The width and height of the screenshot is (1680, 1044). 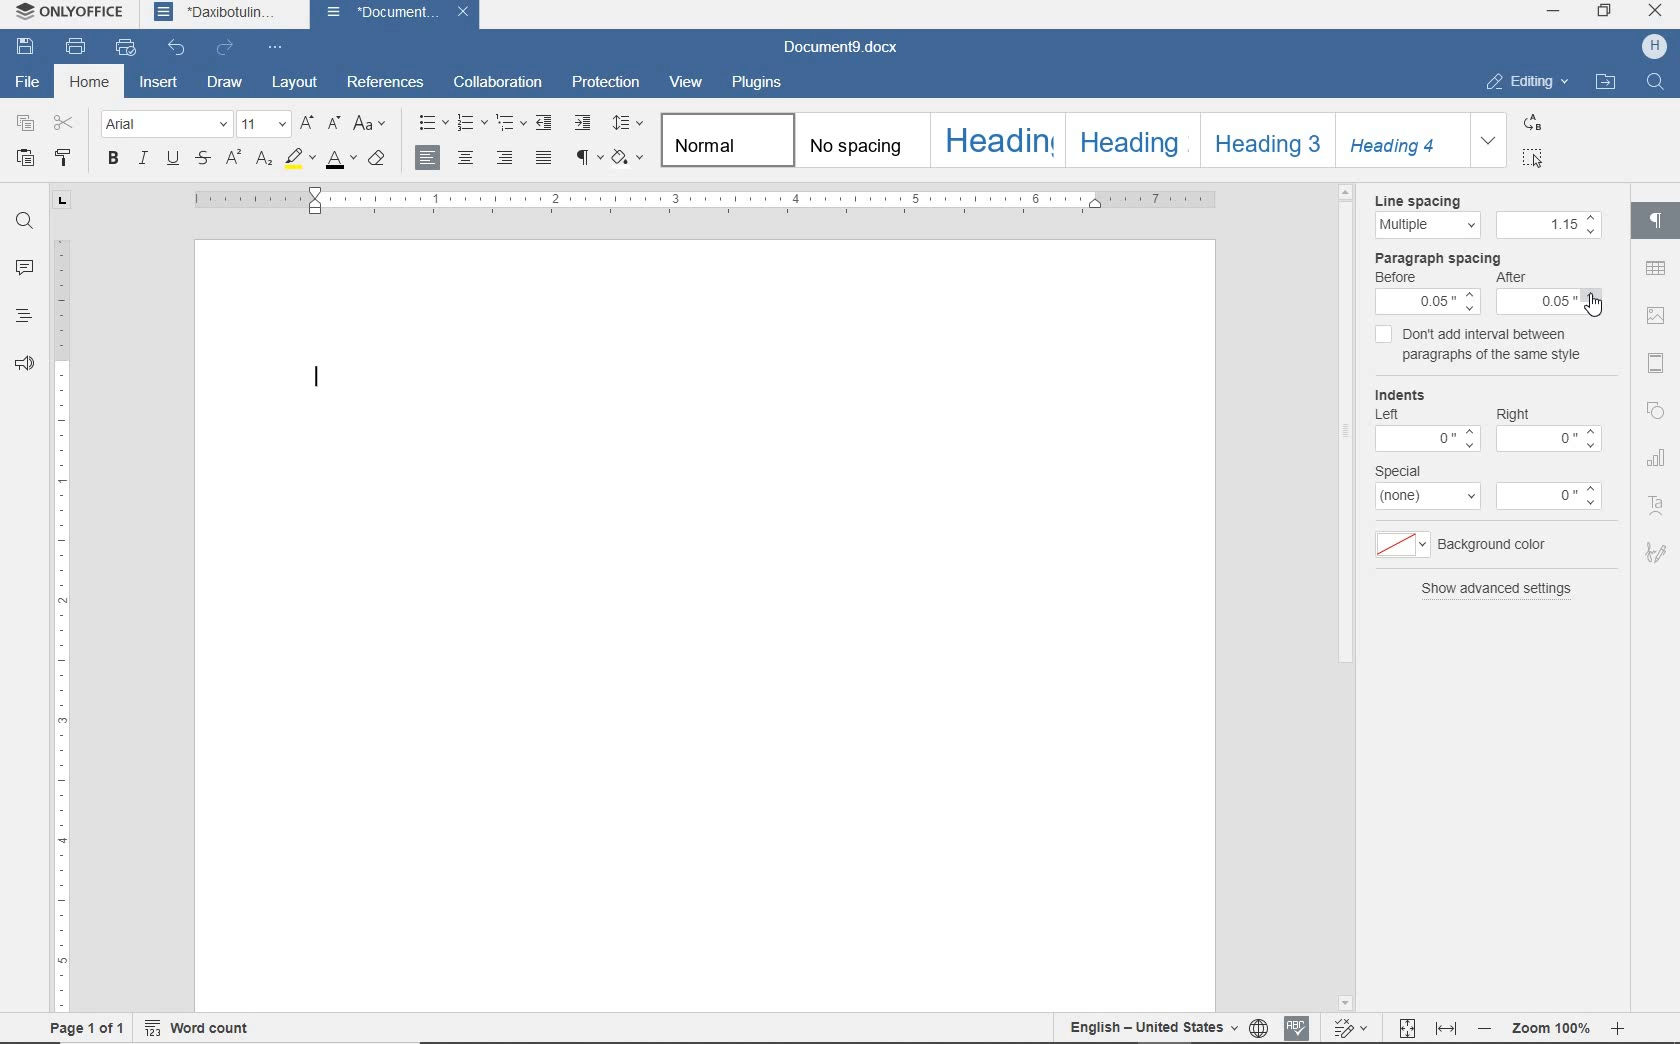 I want to click on bold, so click(x=112, y=160).